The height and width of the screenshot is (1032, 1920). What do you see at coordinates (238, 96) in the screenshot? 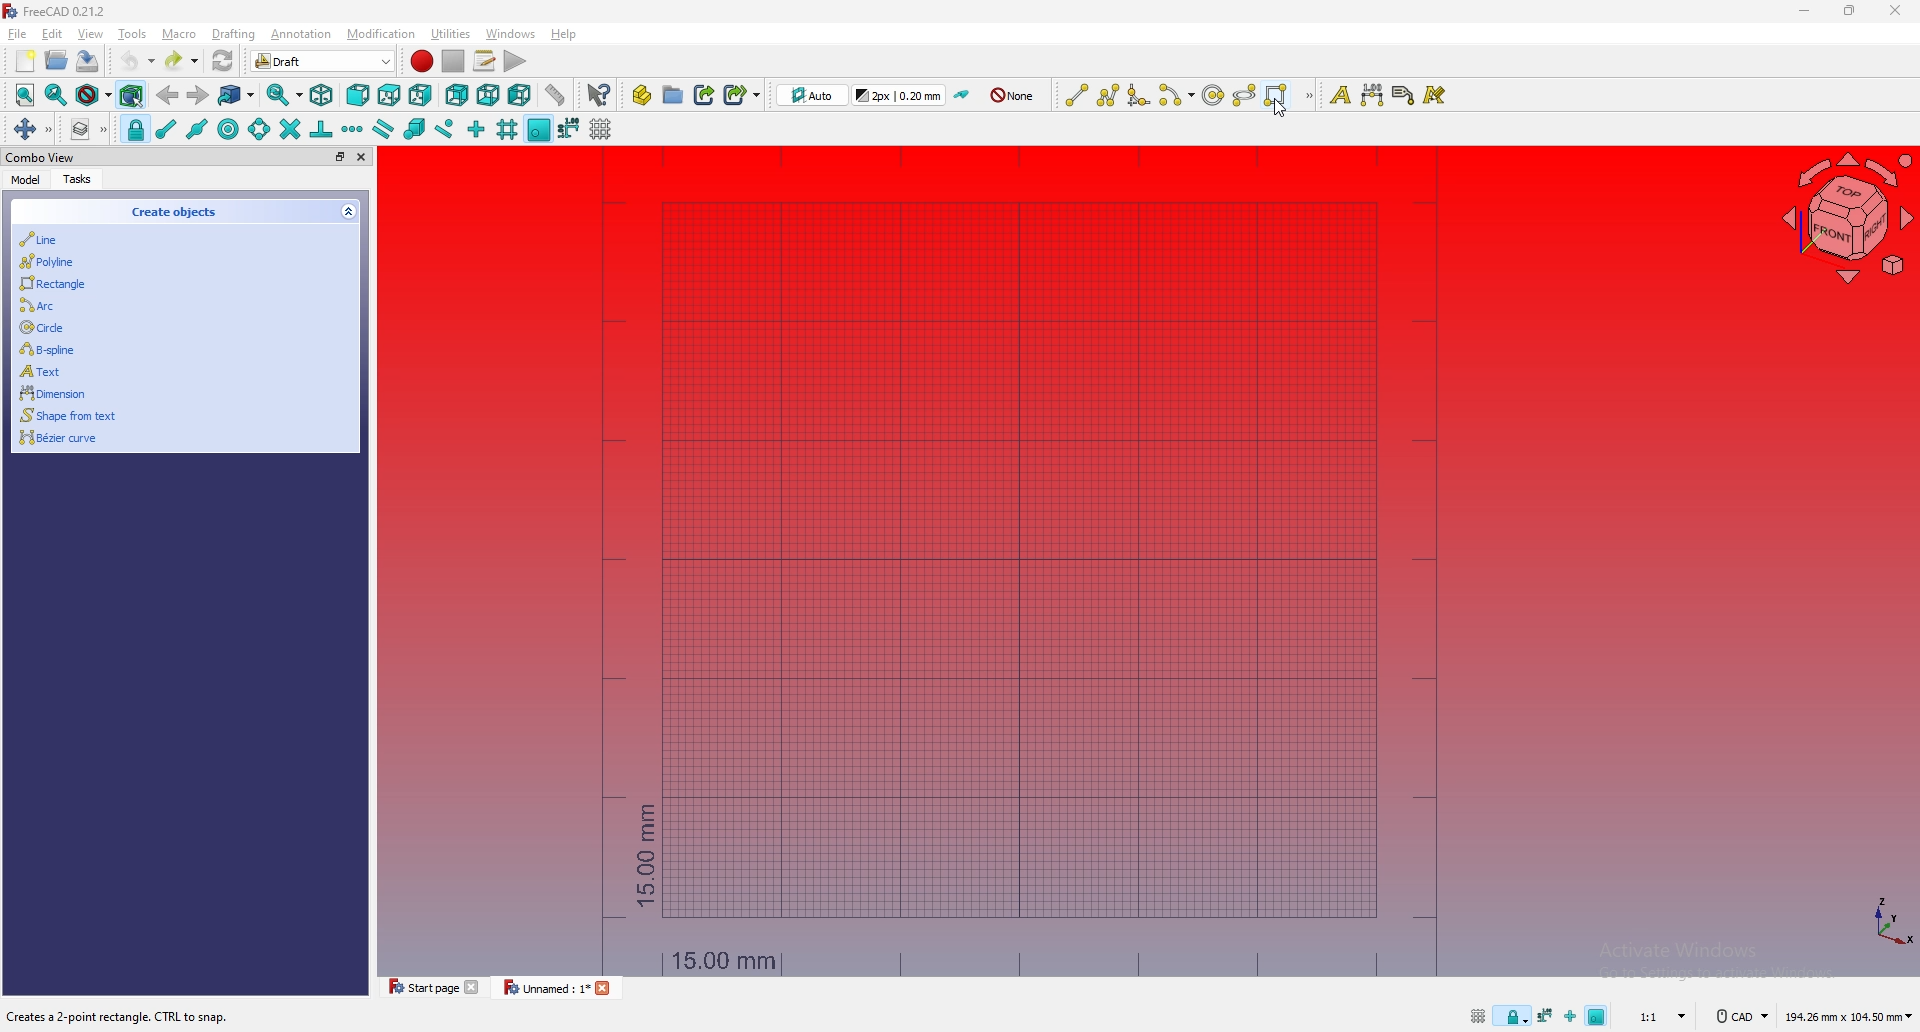
I see `goto linked object` at bounding box center [238, 96].